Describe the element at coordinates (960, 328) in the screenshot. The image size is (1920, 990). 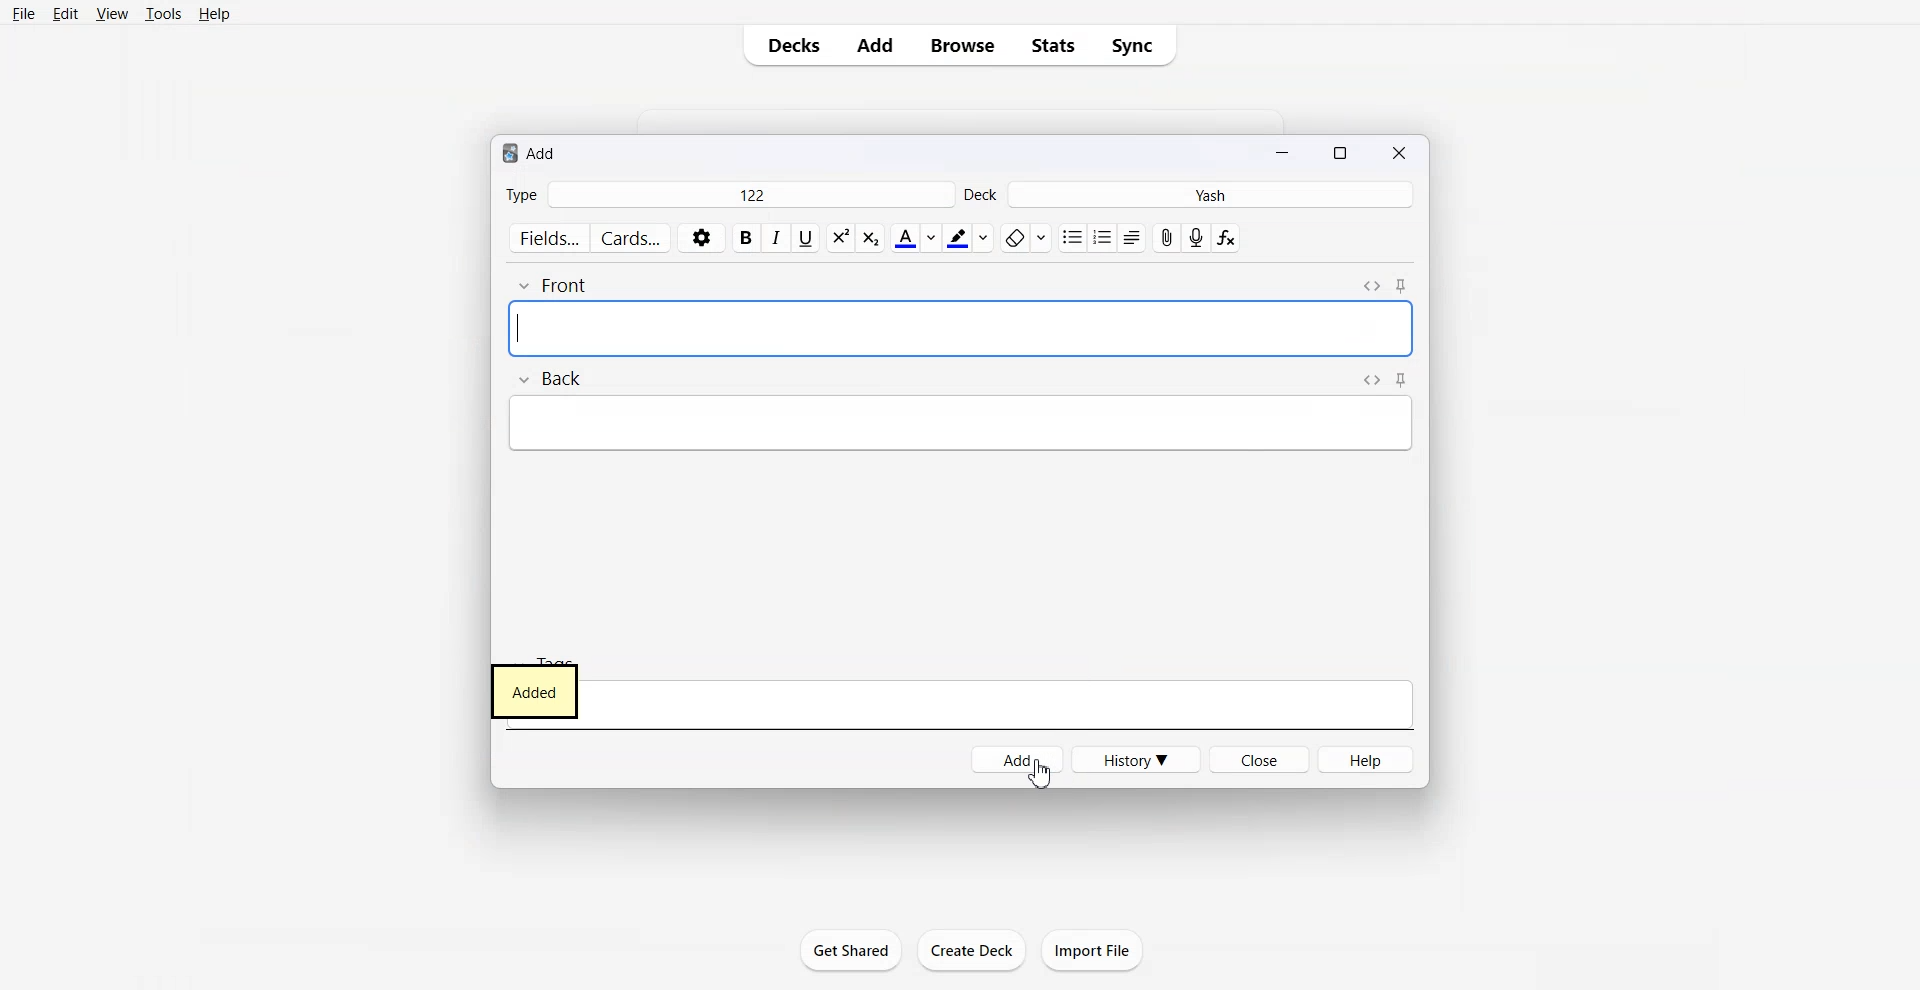
I see `[sound:giphy480p.mp4]` at that location.